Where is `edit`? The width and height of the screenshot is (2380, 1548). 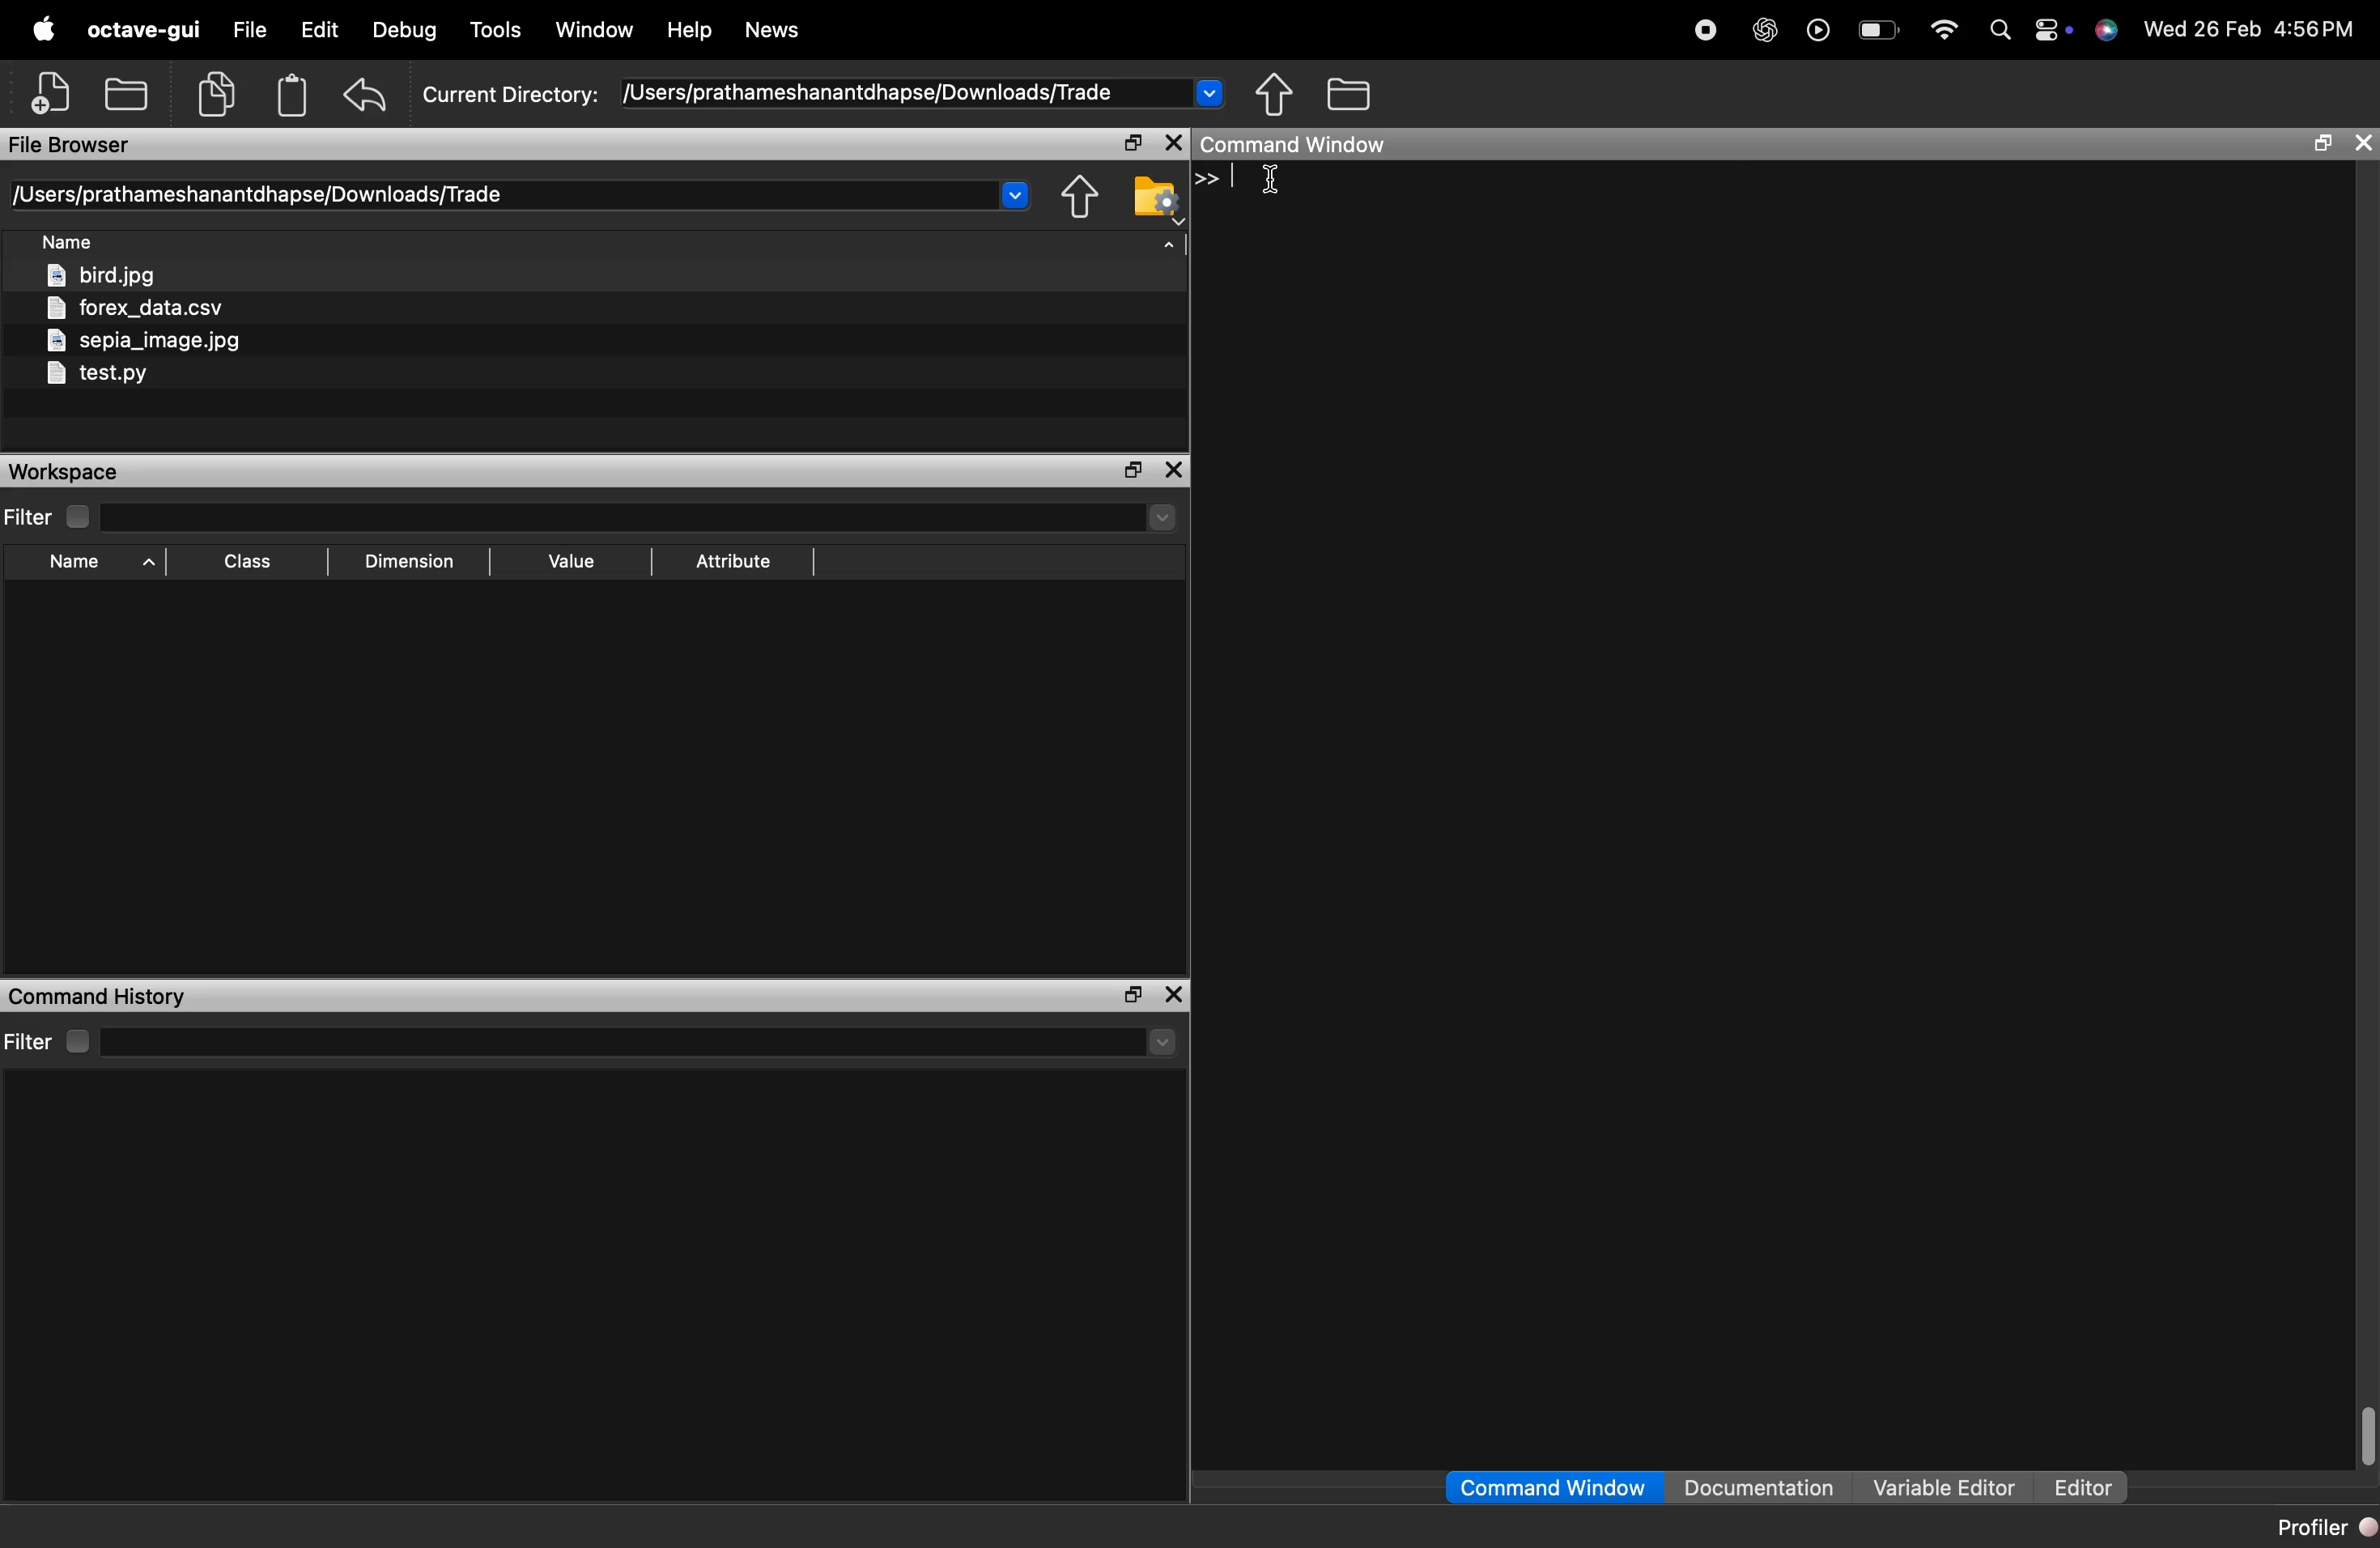
edit is located at coordinates (322, 29).